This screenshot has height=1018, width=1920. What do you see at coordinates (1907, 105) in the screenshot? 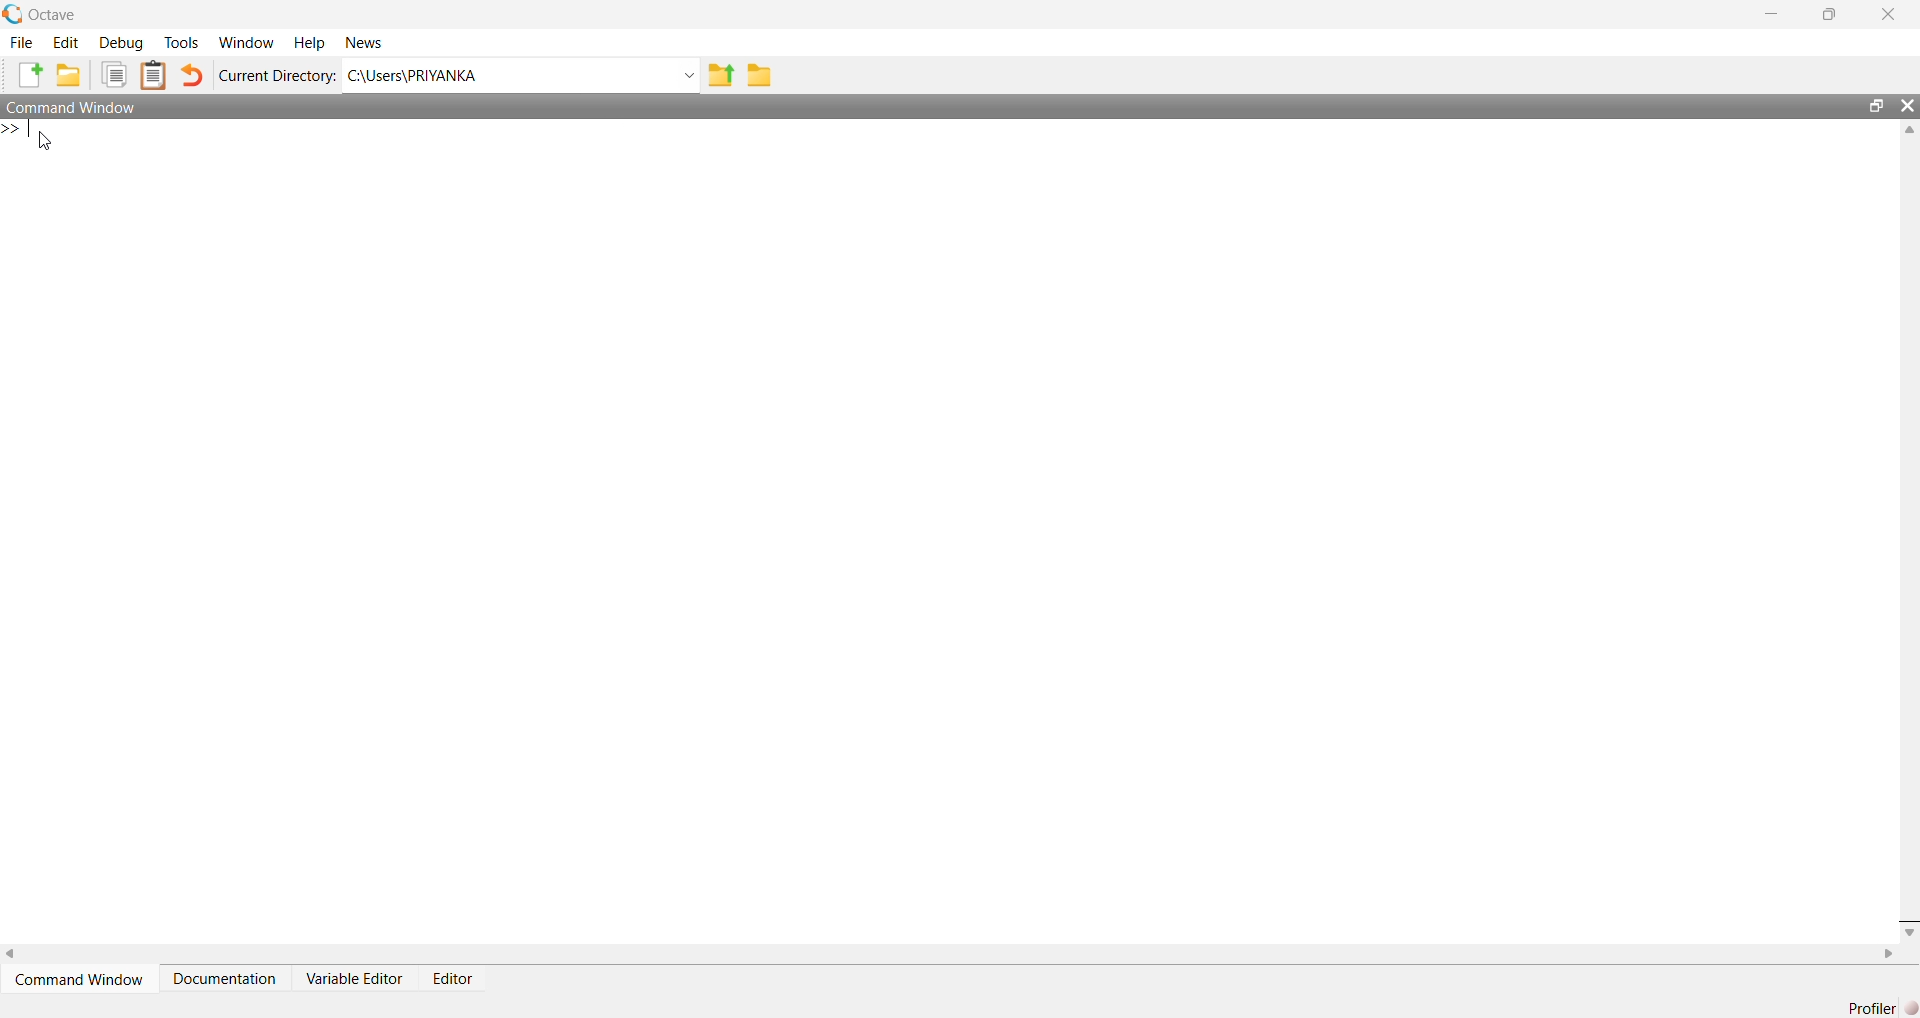
I see `close` at bounding box center [1907, 105].